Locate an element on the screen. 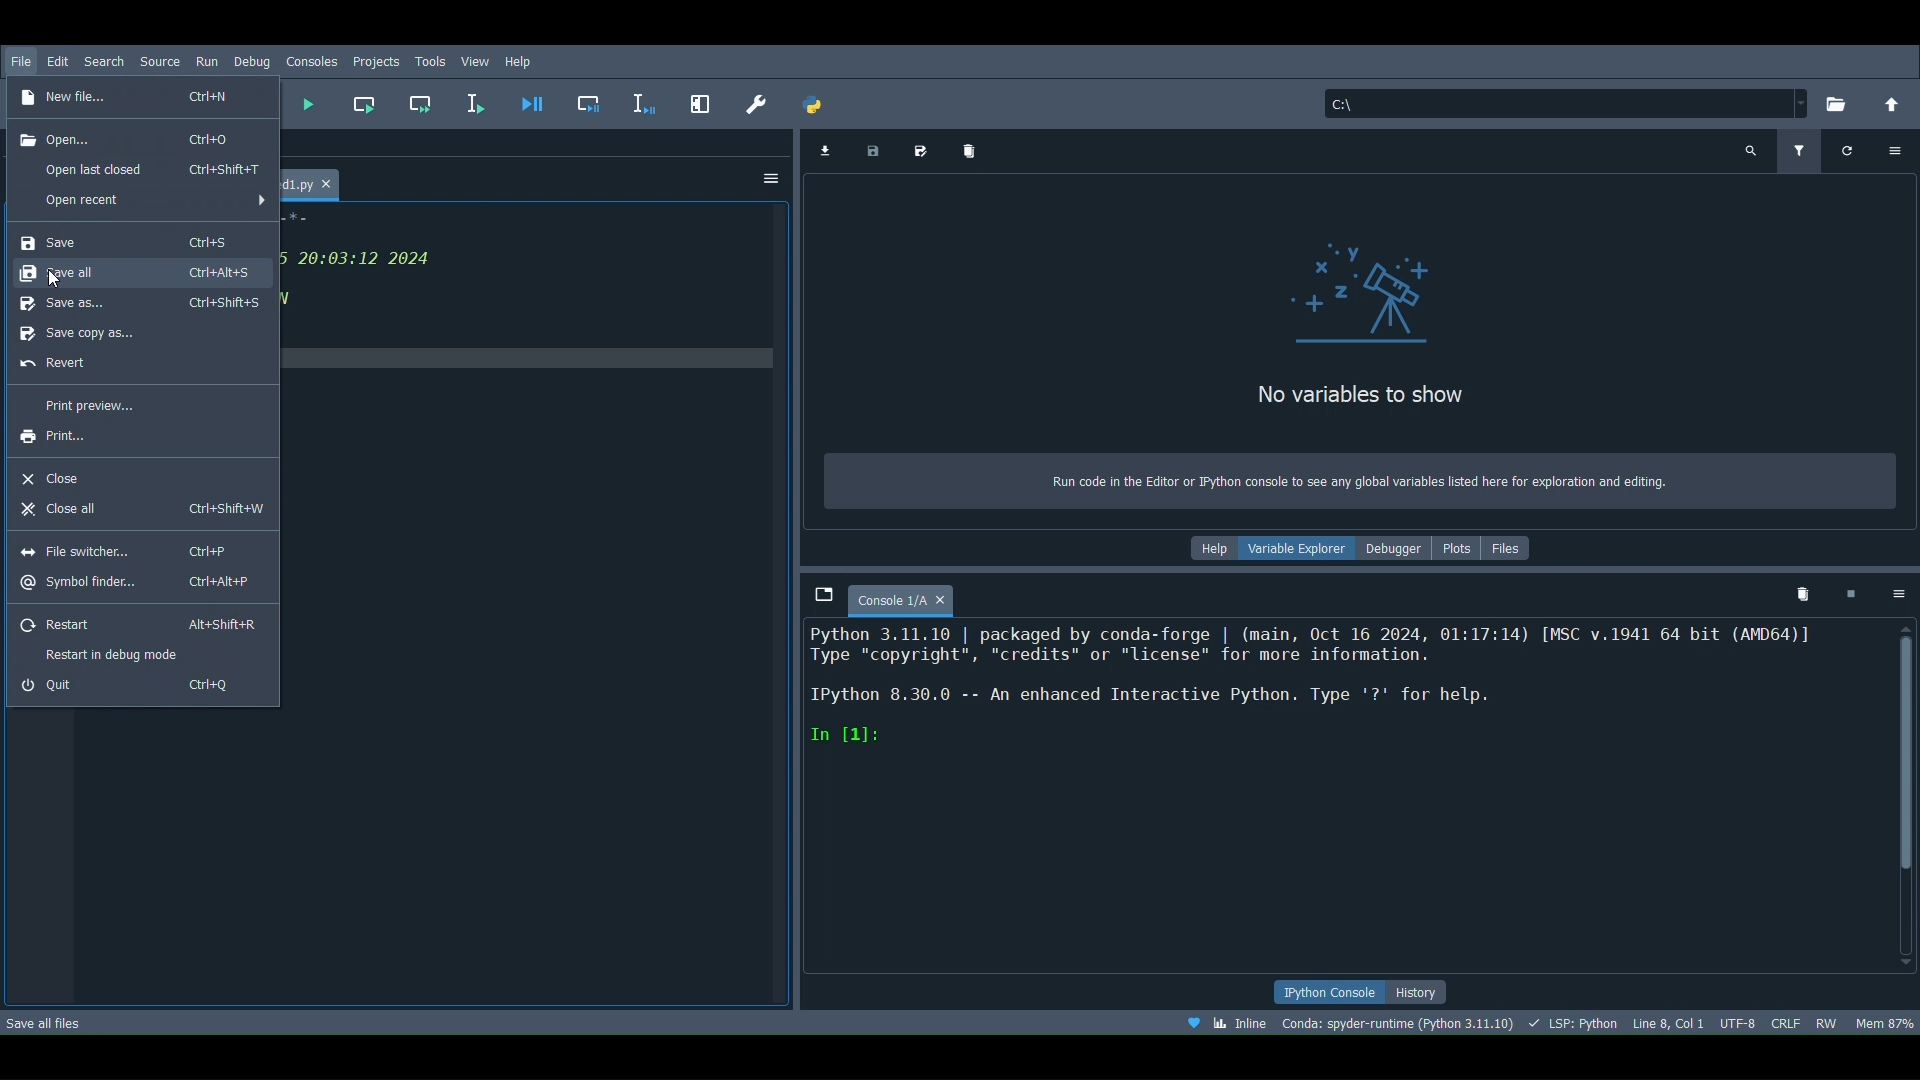  Filter variables is located at coordinates (1796, 151).